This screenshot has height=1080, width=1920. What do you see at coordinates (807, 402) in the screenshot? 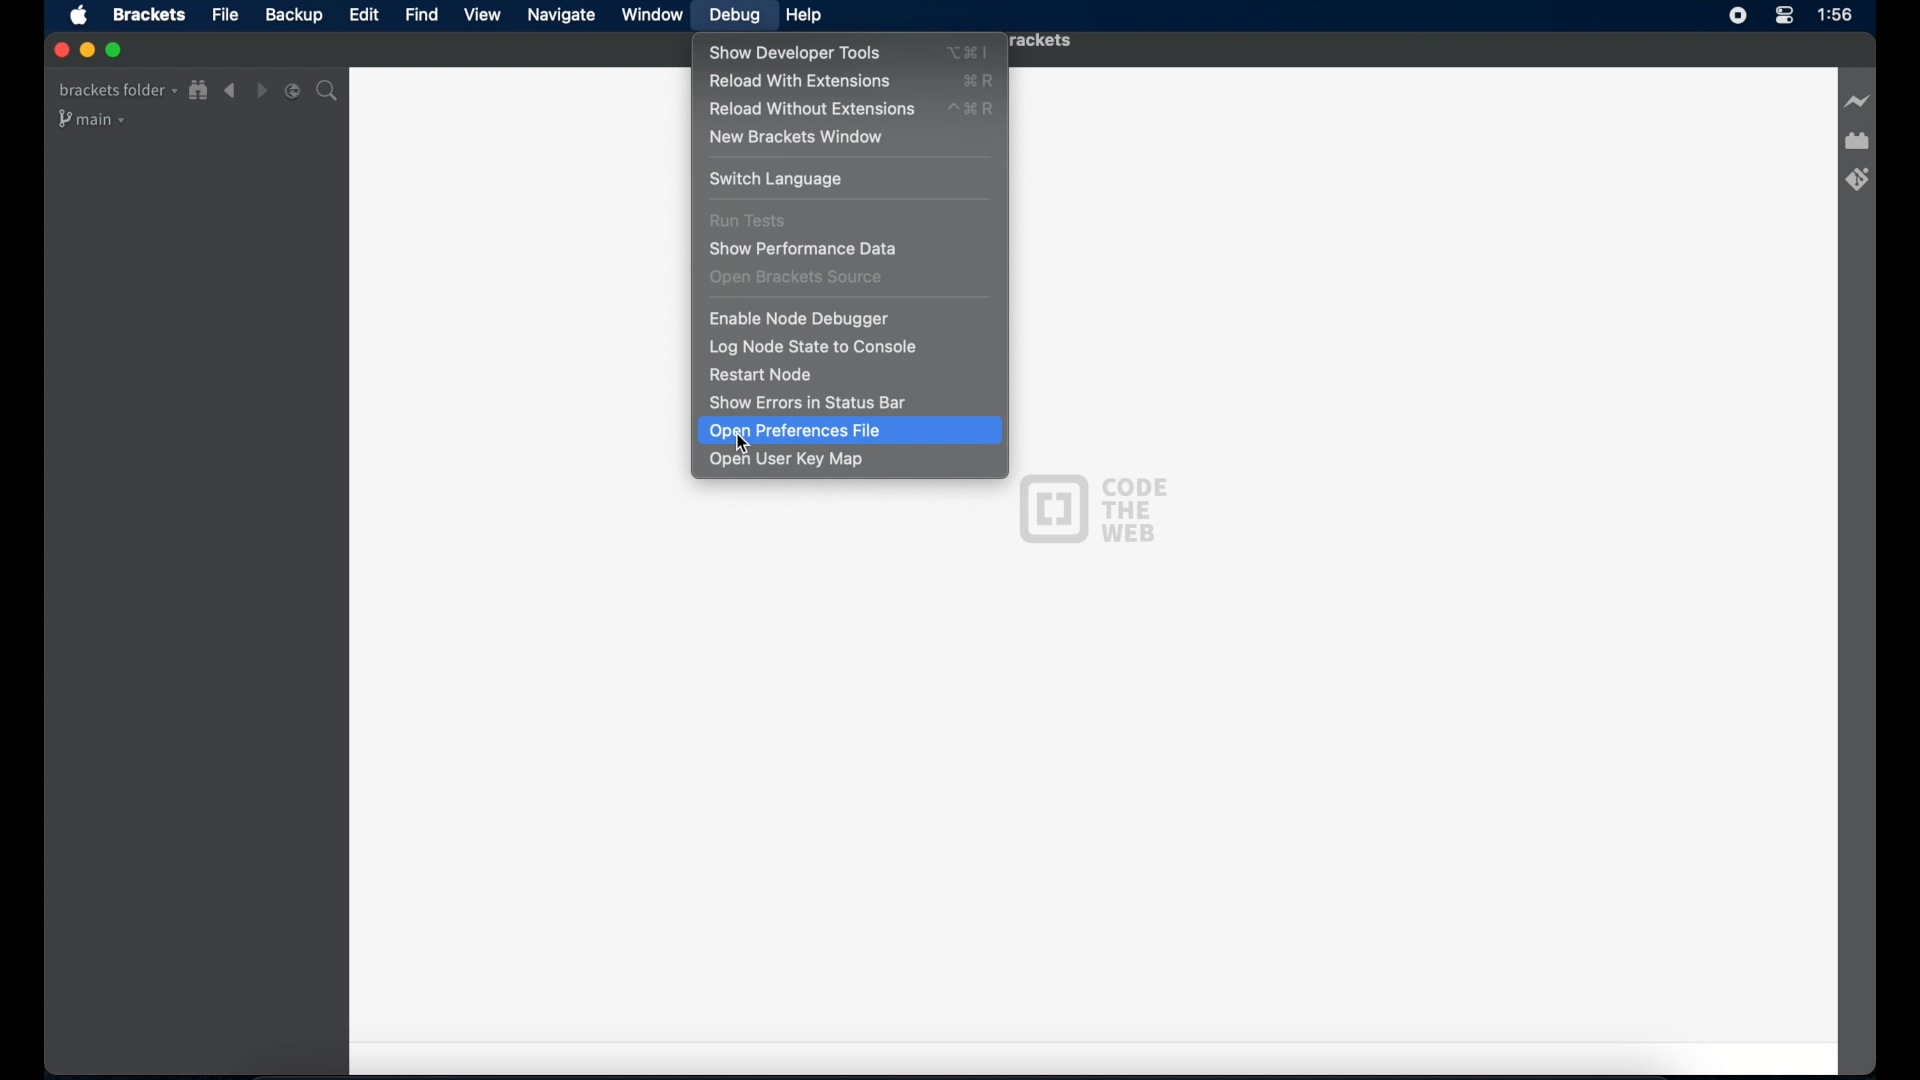
I see `show errors in status bar` at bounding box center [807, 402].